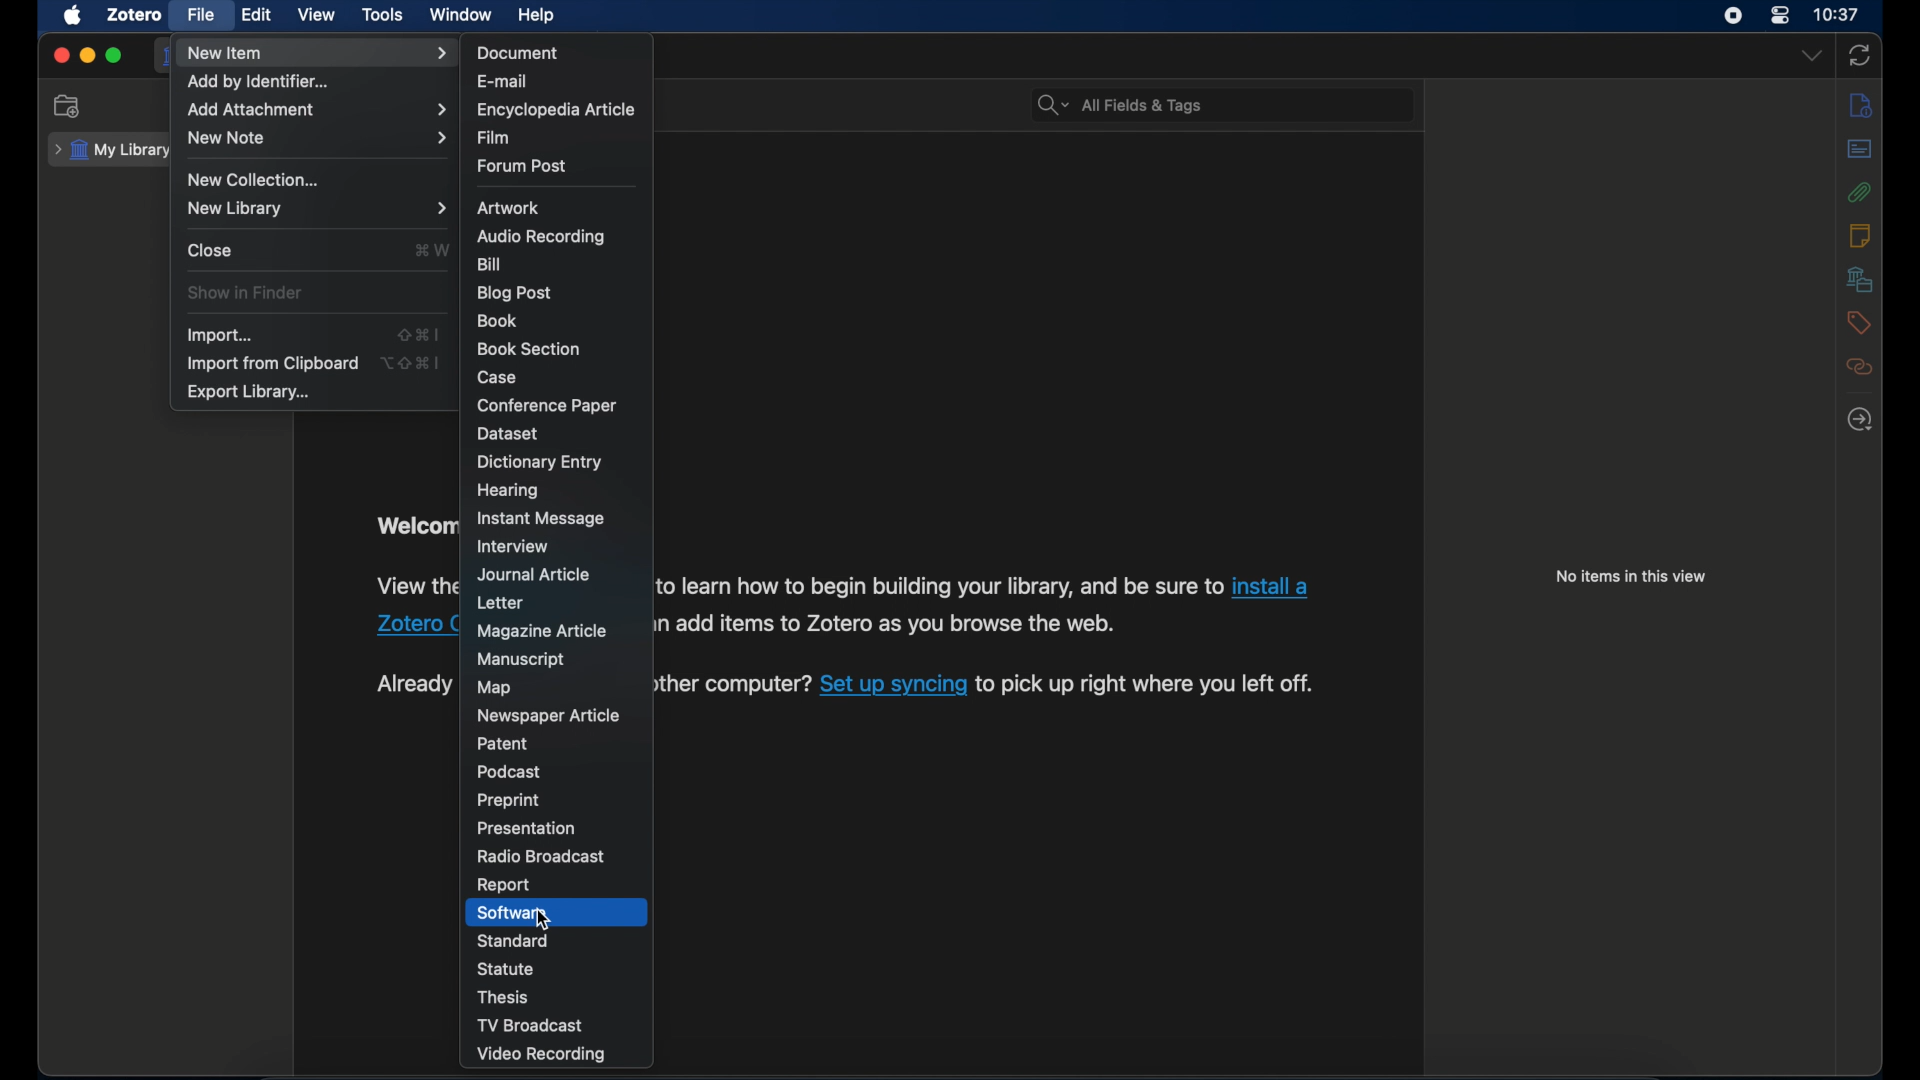  What do you see at coordinates (319, 110) in the screenshot?
I see `add attachment` at bounding box center [319, 110].